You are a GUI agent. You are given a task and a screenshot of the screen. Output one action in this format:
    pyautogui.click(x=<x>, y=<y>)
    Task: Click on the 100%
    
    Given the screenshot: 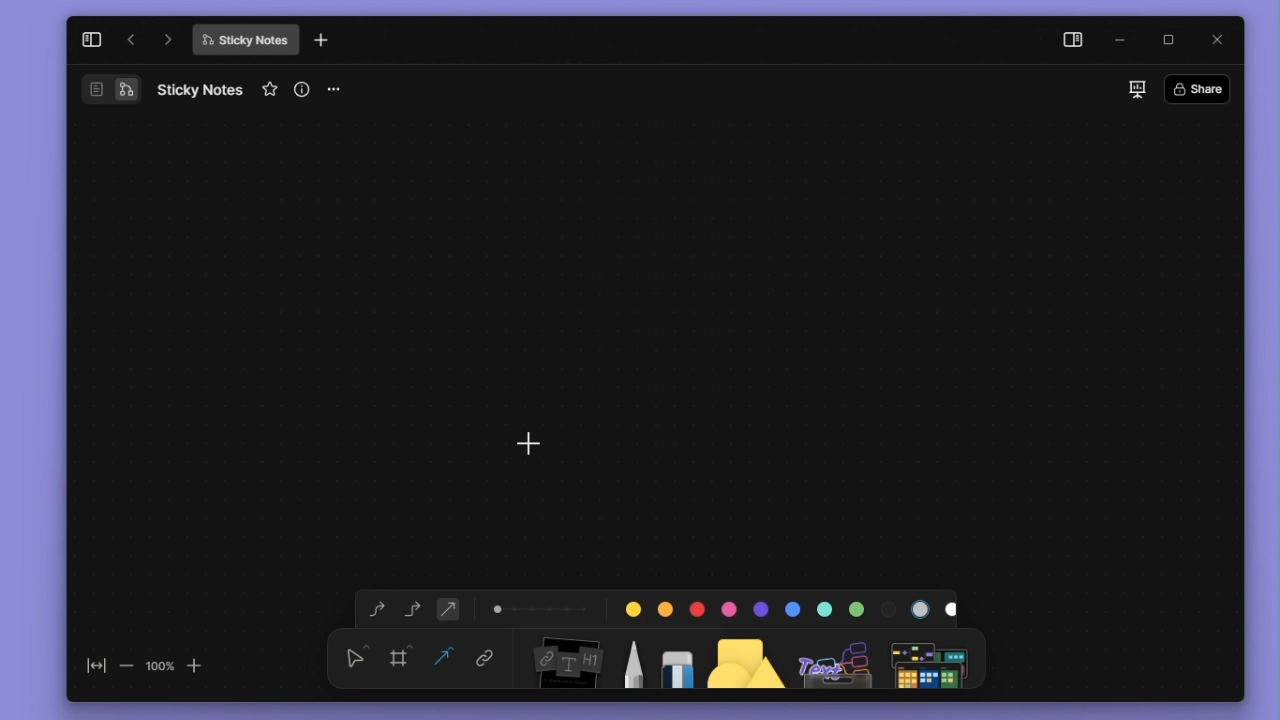 What is the action you would take?
    pyautogui.click(x=159, y=665)
    